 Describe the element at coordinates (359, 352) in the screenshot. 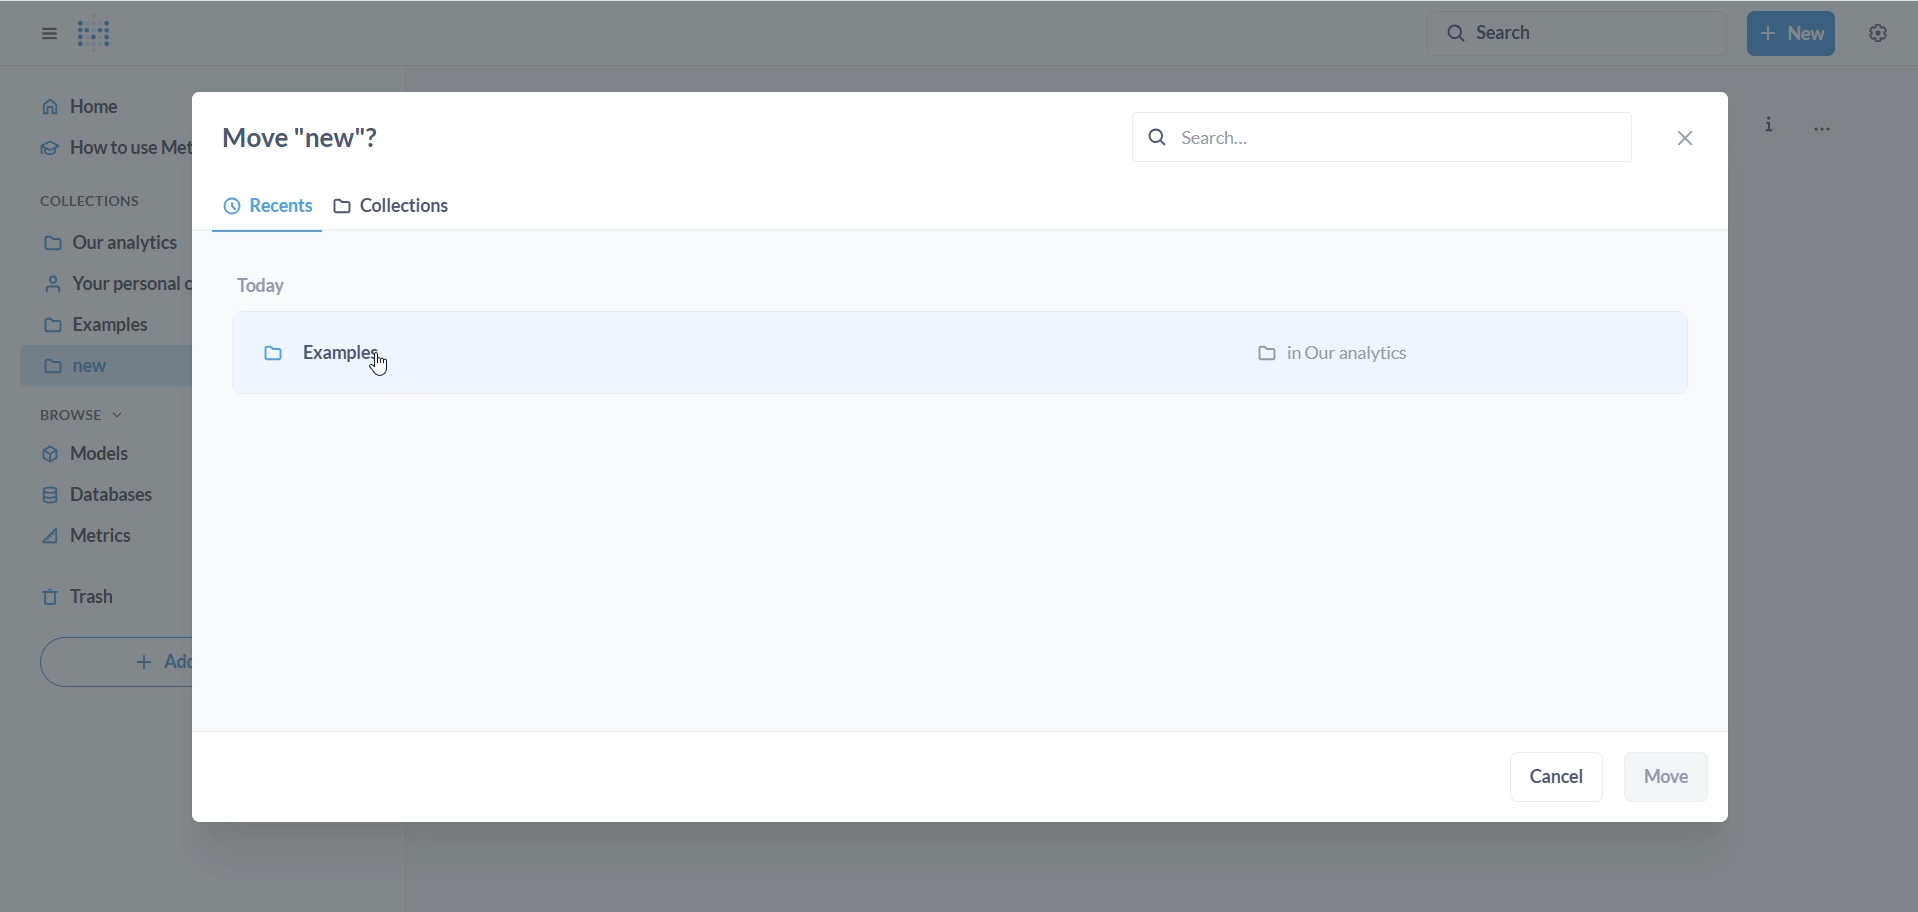

I see `examples` at that location.